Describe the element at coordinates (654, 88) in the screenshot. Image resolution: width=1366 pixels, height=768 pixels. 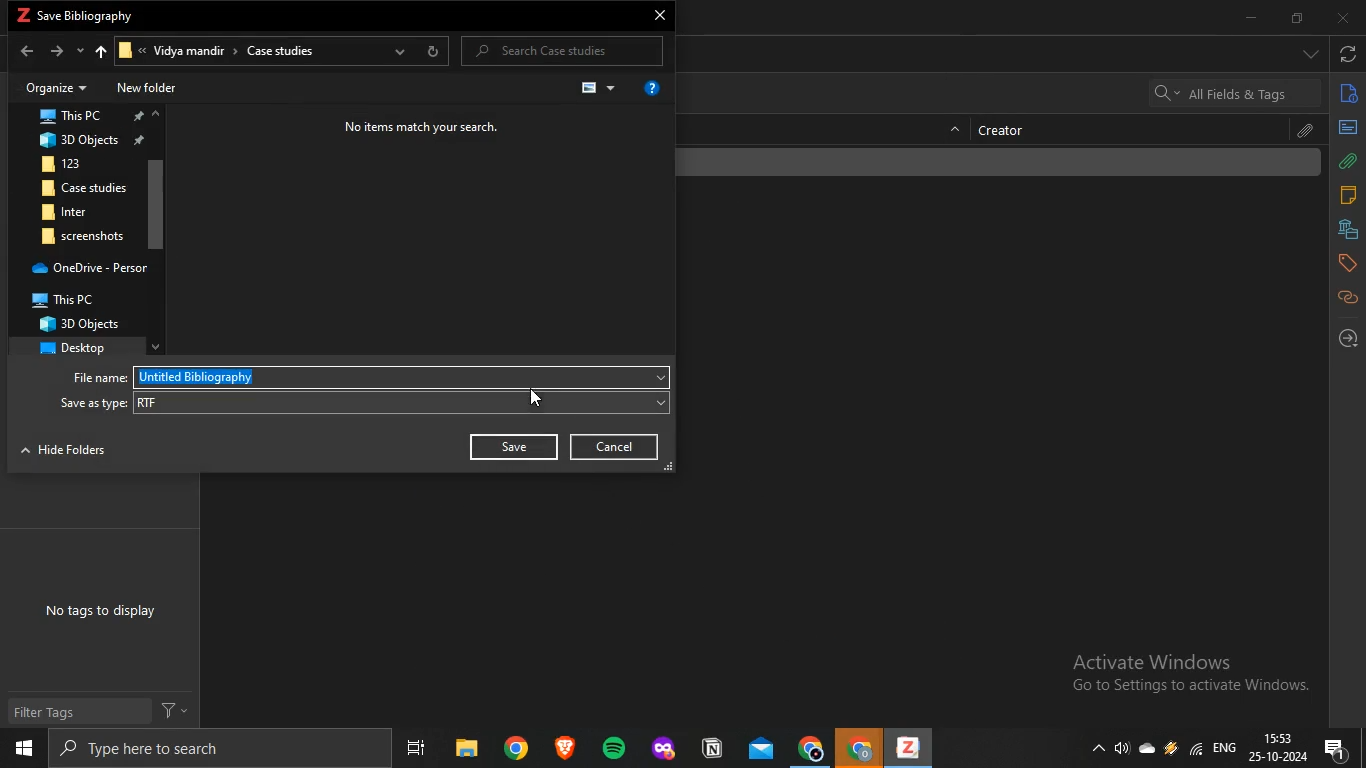
I see `get help` at that location.